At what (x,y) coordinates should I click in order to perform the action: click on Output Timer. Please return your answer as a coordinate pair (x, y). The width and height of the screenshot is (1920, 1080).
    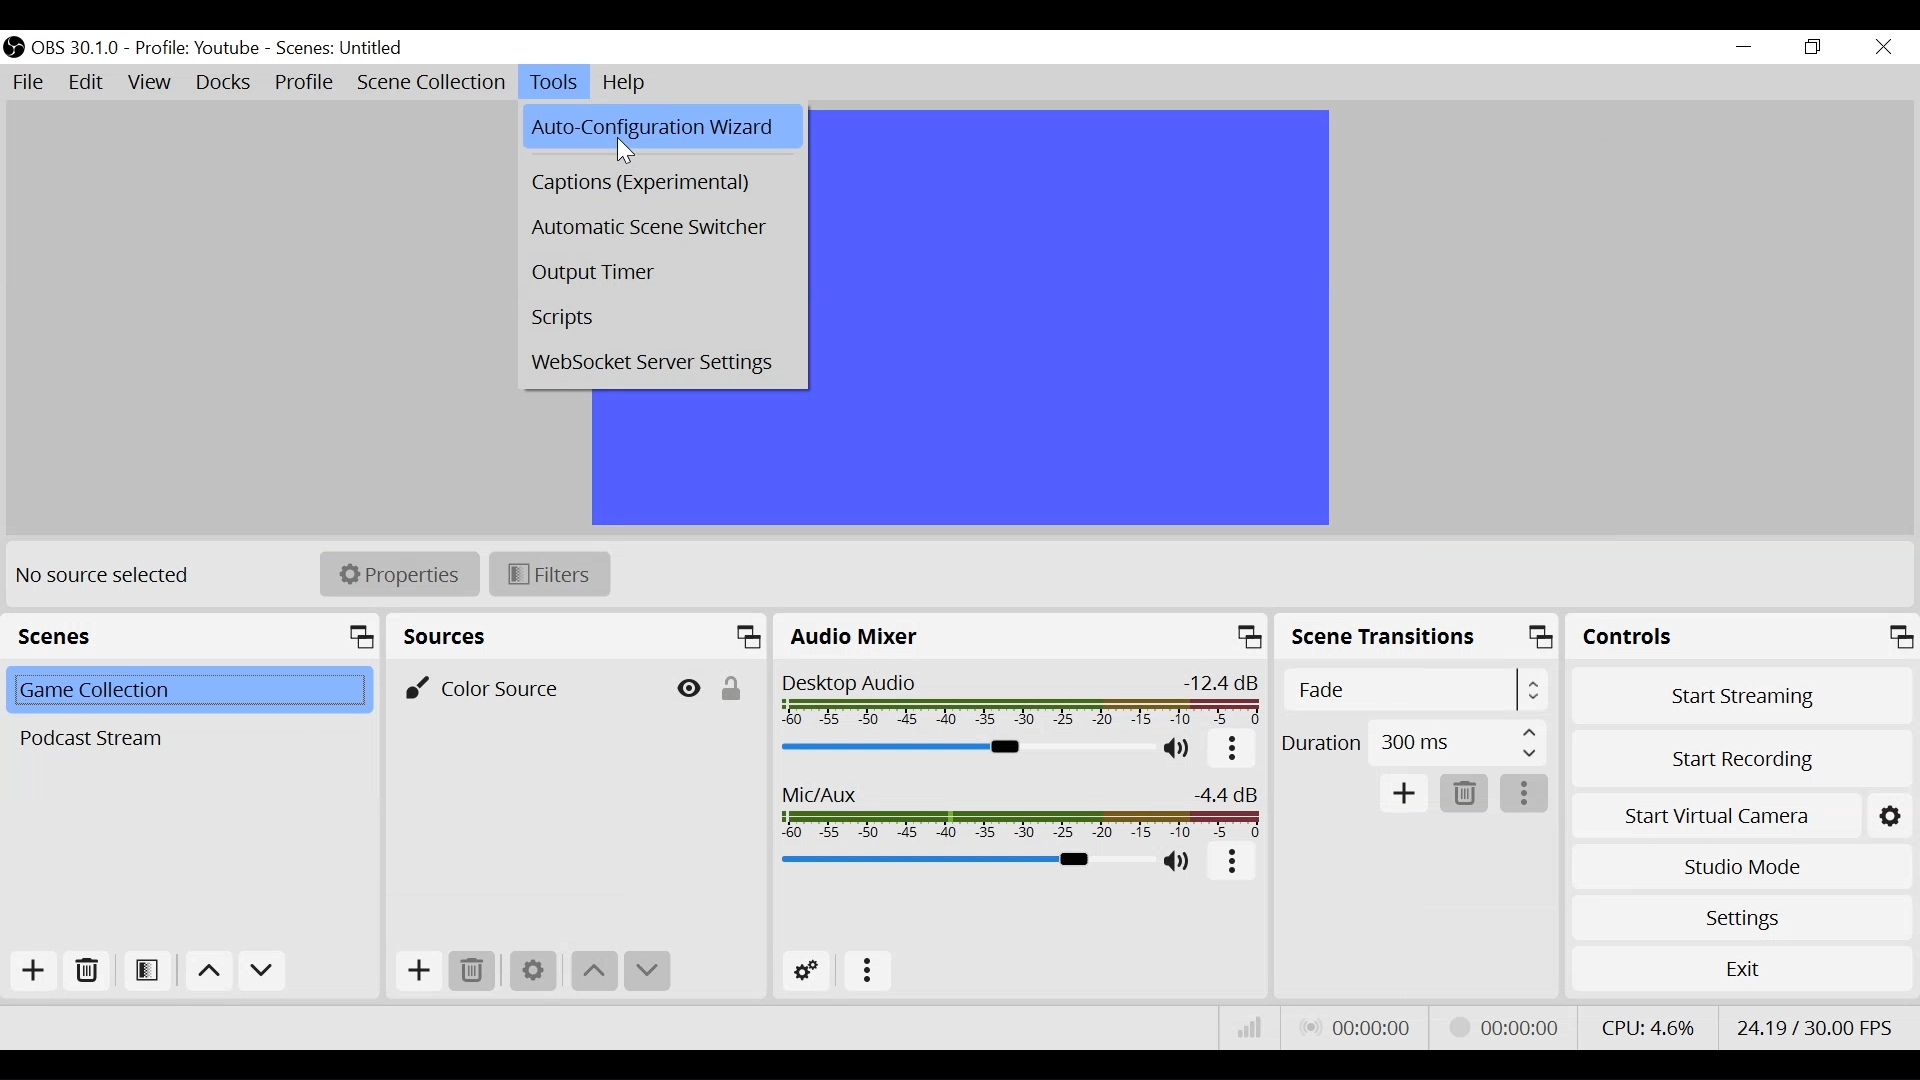
    Looking at the image, I should click on (656, 275).